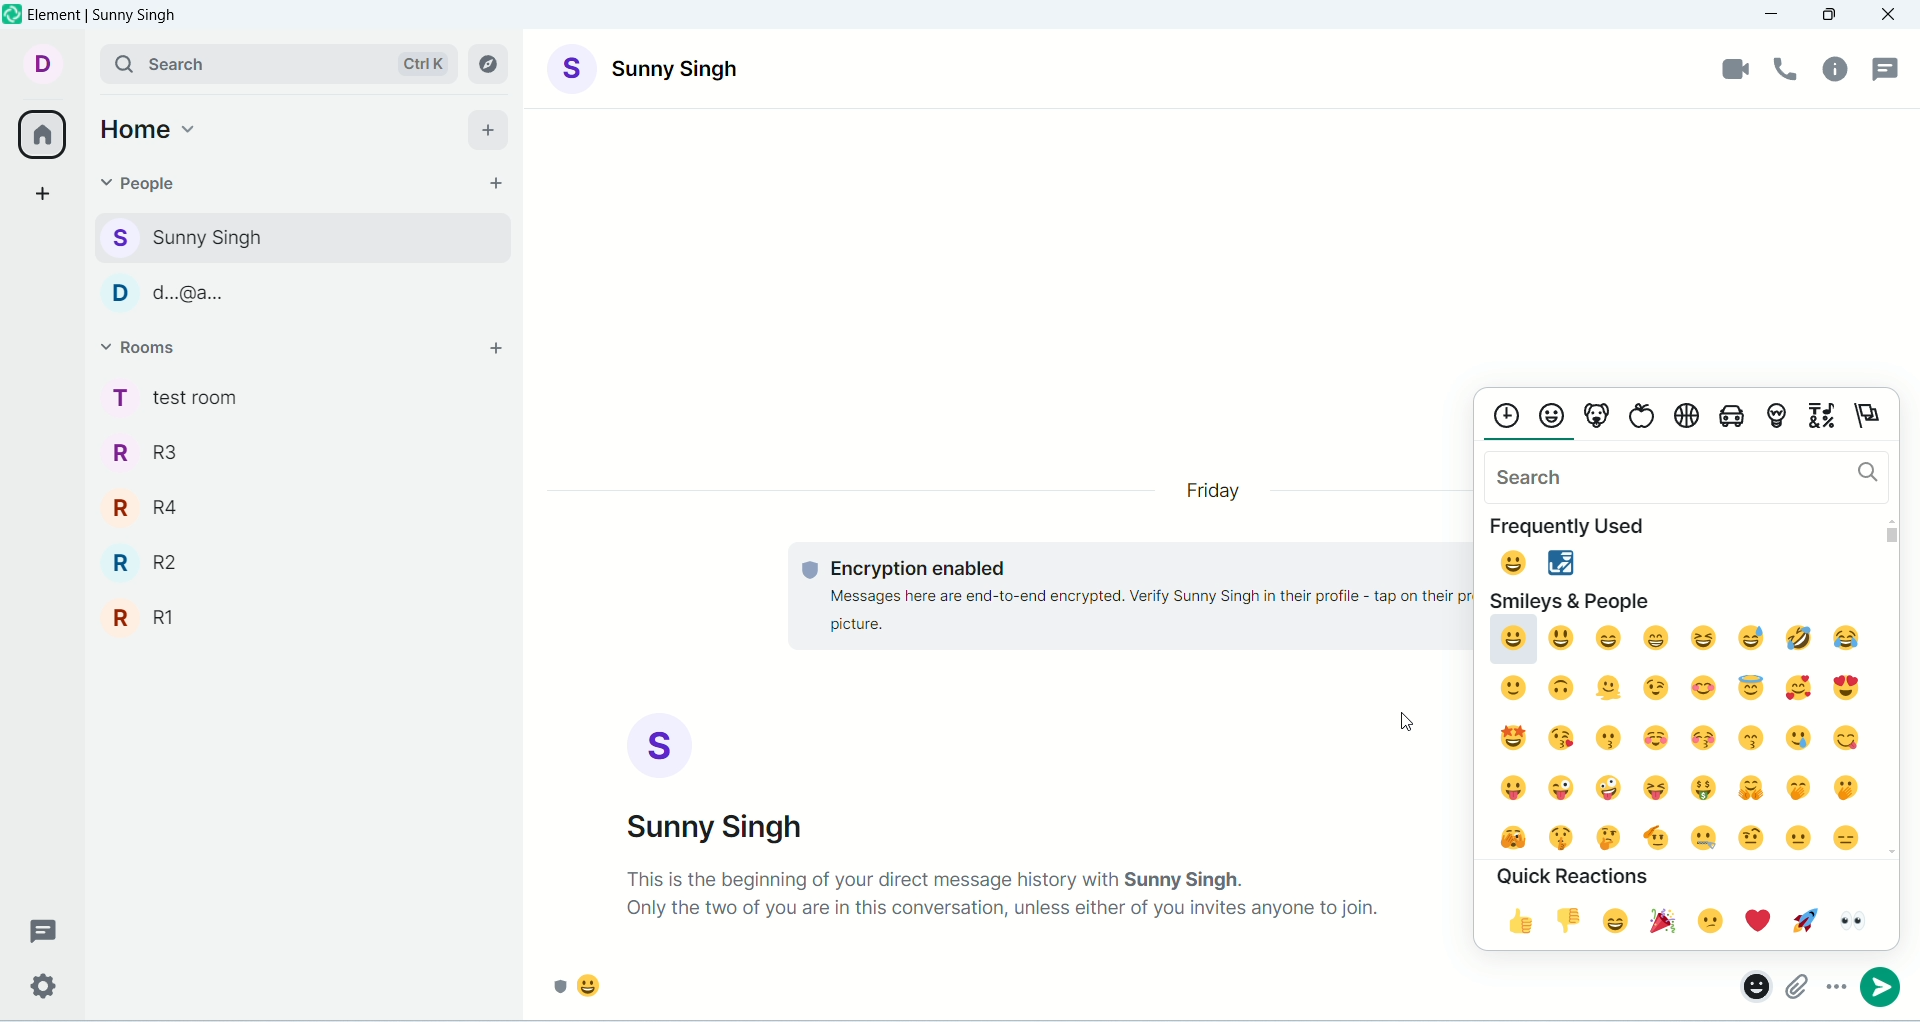  What do you see at coordinates (1889, 987) in the screenshot?
I see `send` at bounding box center [1889, 987].